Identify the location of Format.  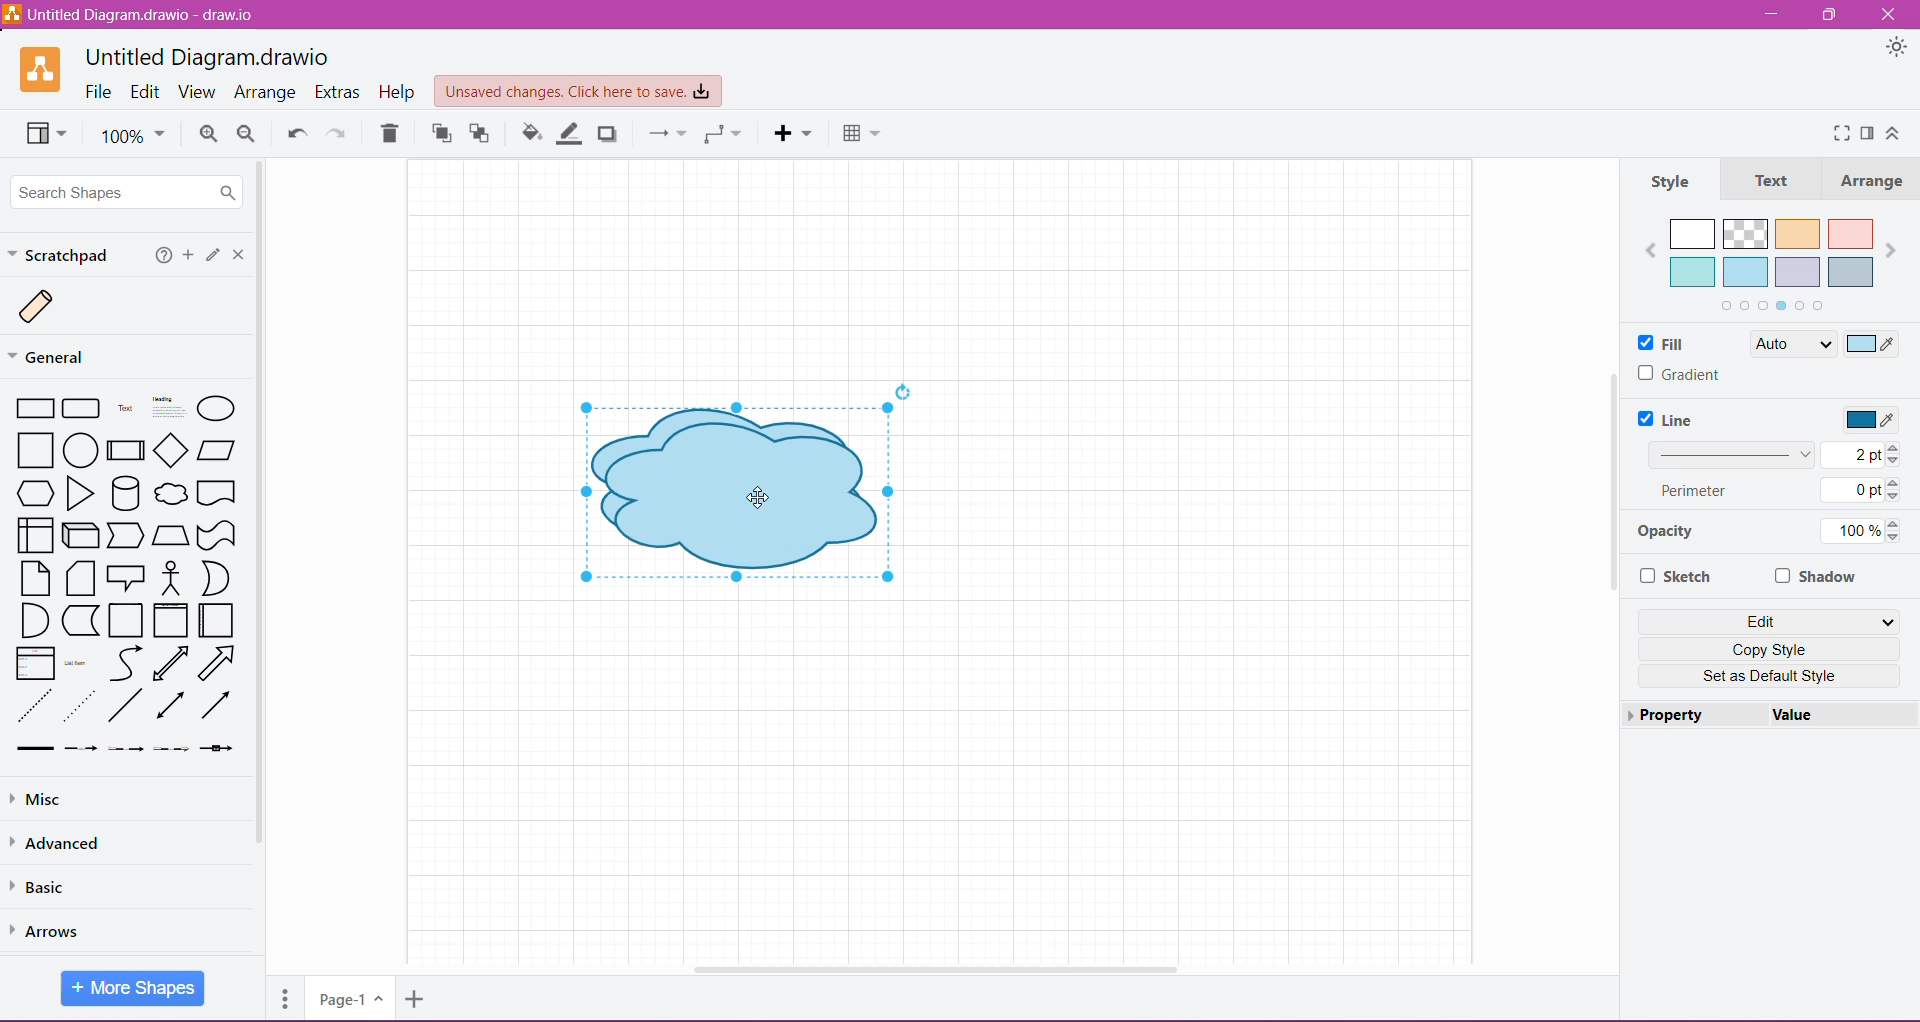
(1868, 132).